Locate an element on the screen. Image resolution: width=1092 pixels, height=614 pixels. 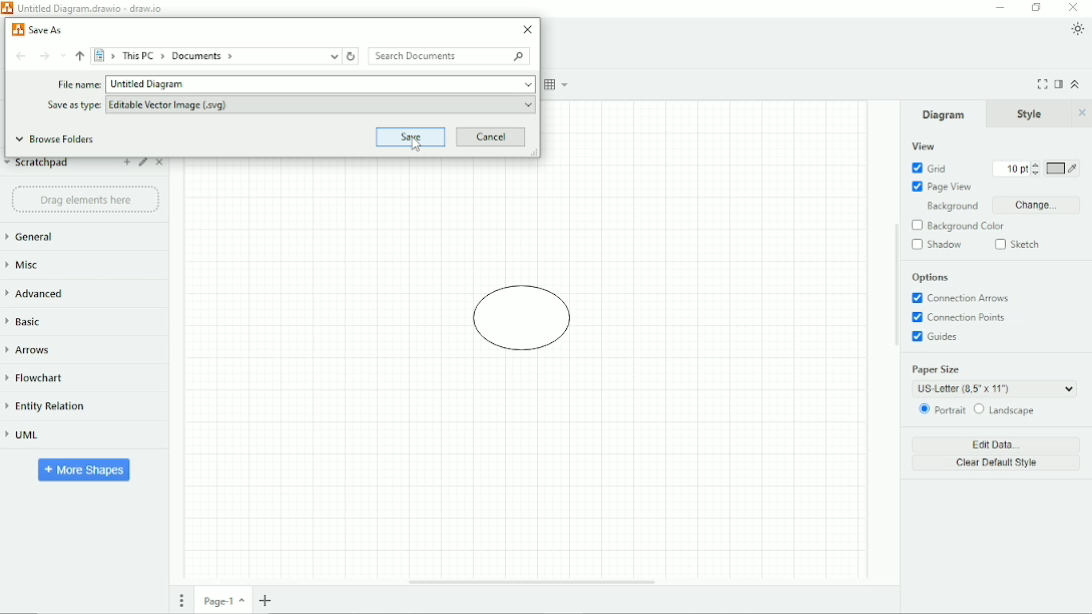
Diagram is located at coordinates (944, 114).